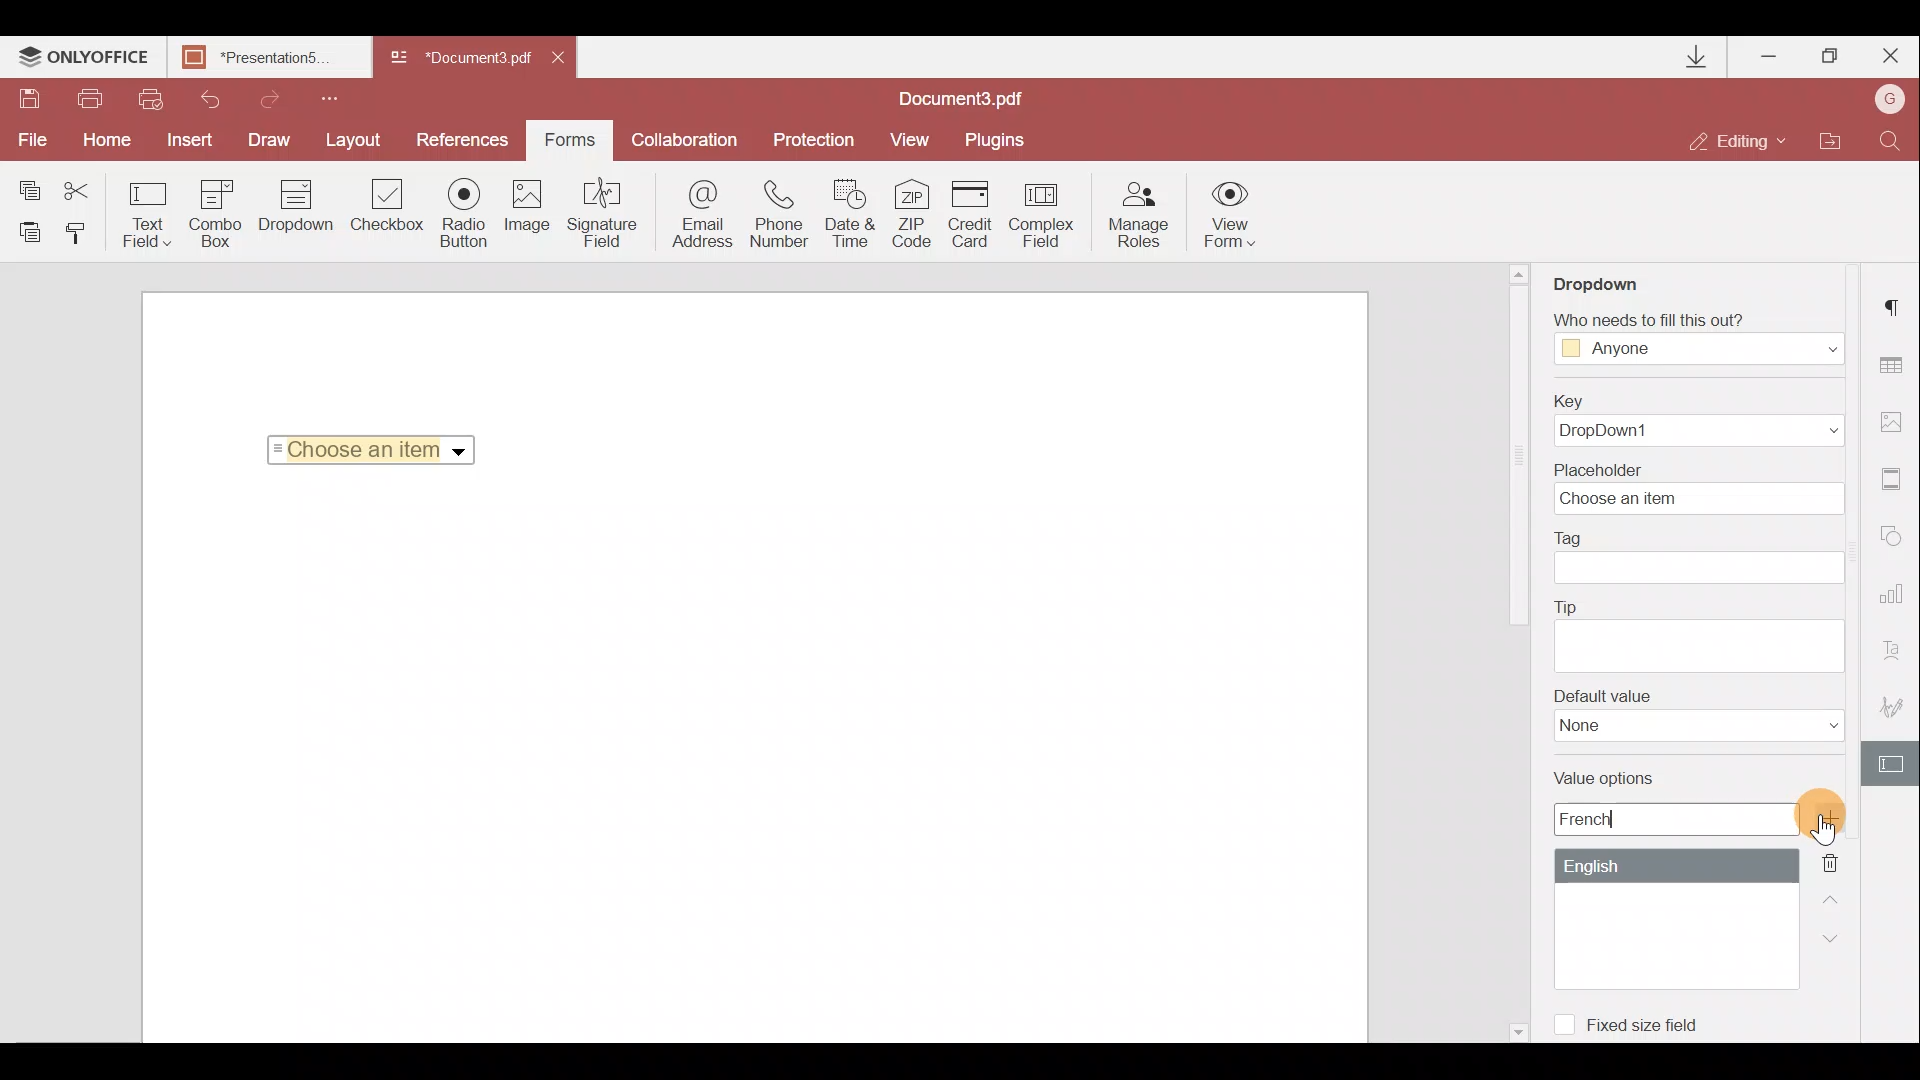  What do you see at coordinates (1896, 417) in the screenshot?
I see `Image settings` at bounding box center [1896, 417].